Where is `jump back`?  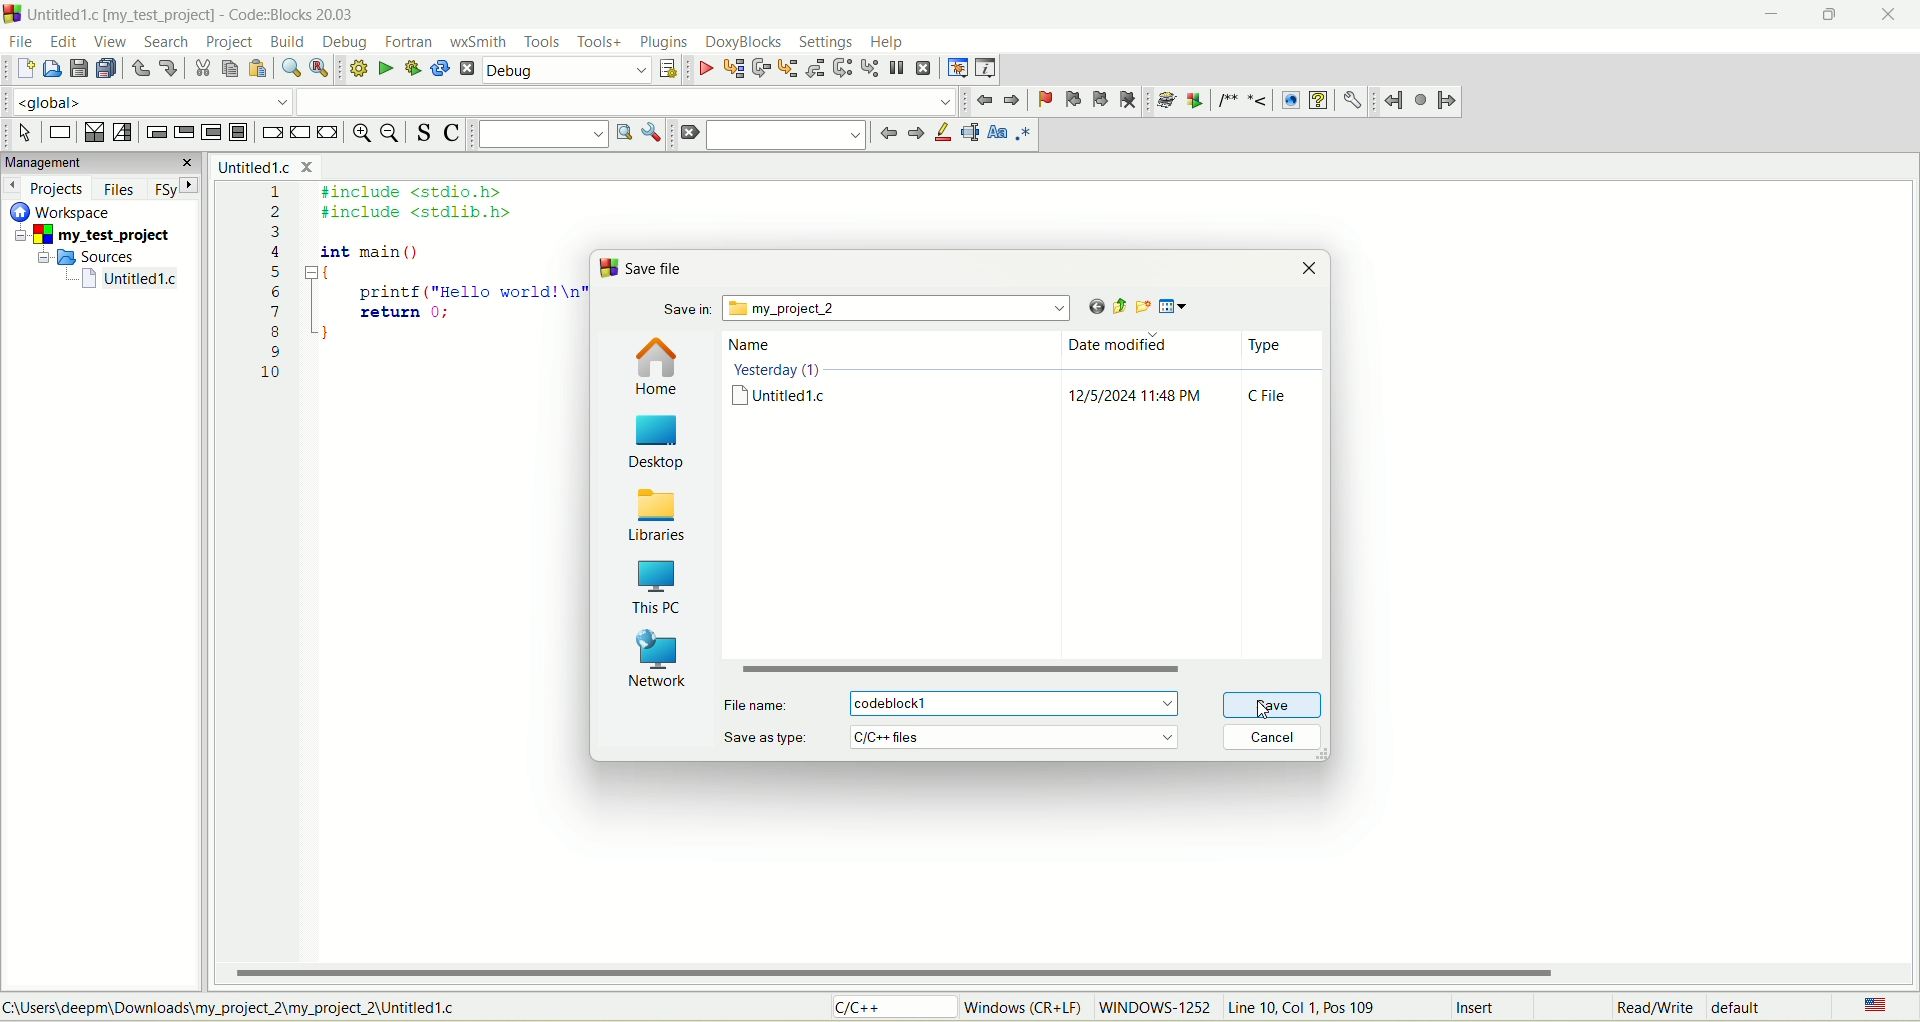 jump back is located at coordinates (1393, 101).